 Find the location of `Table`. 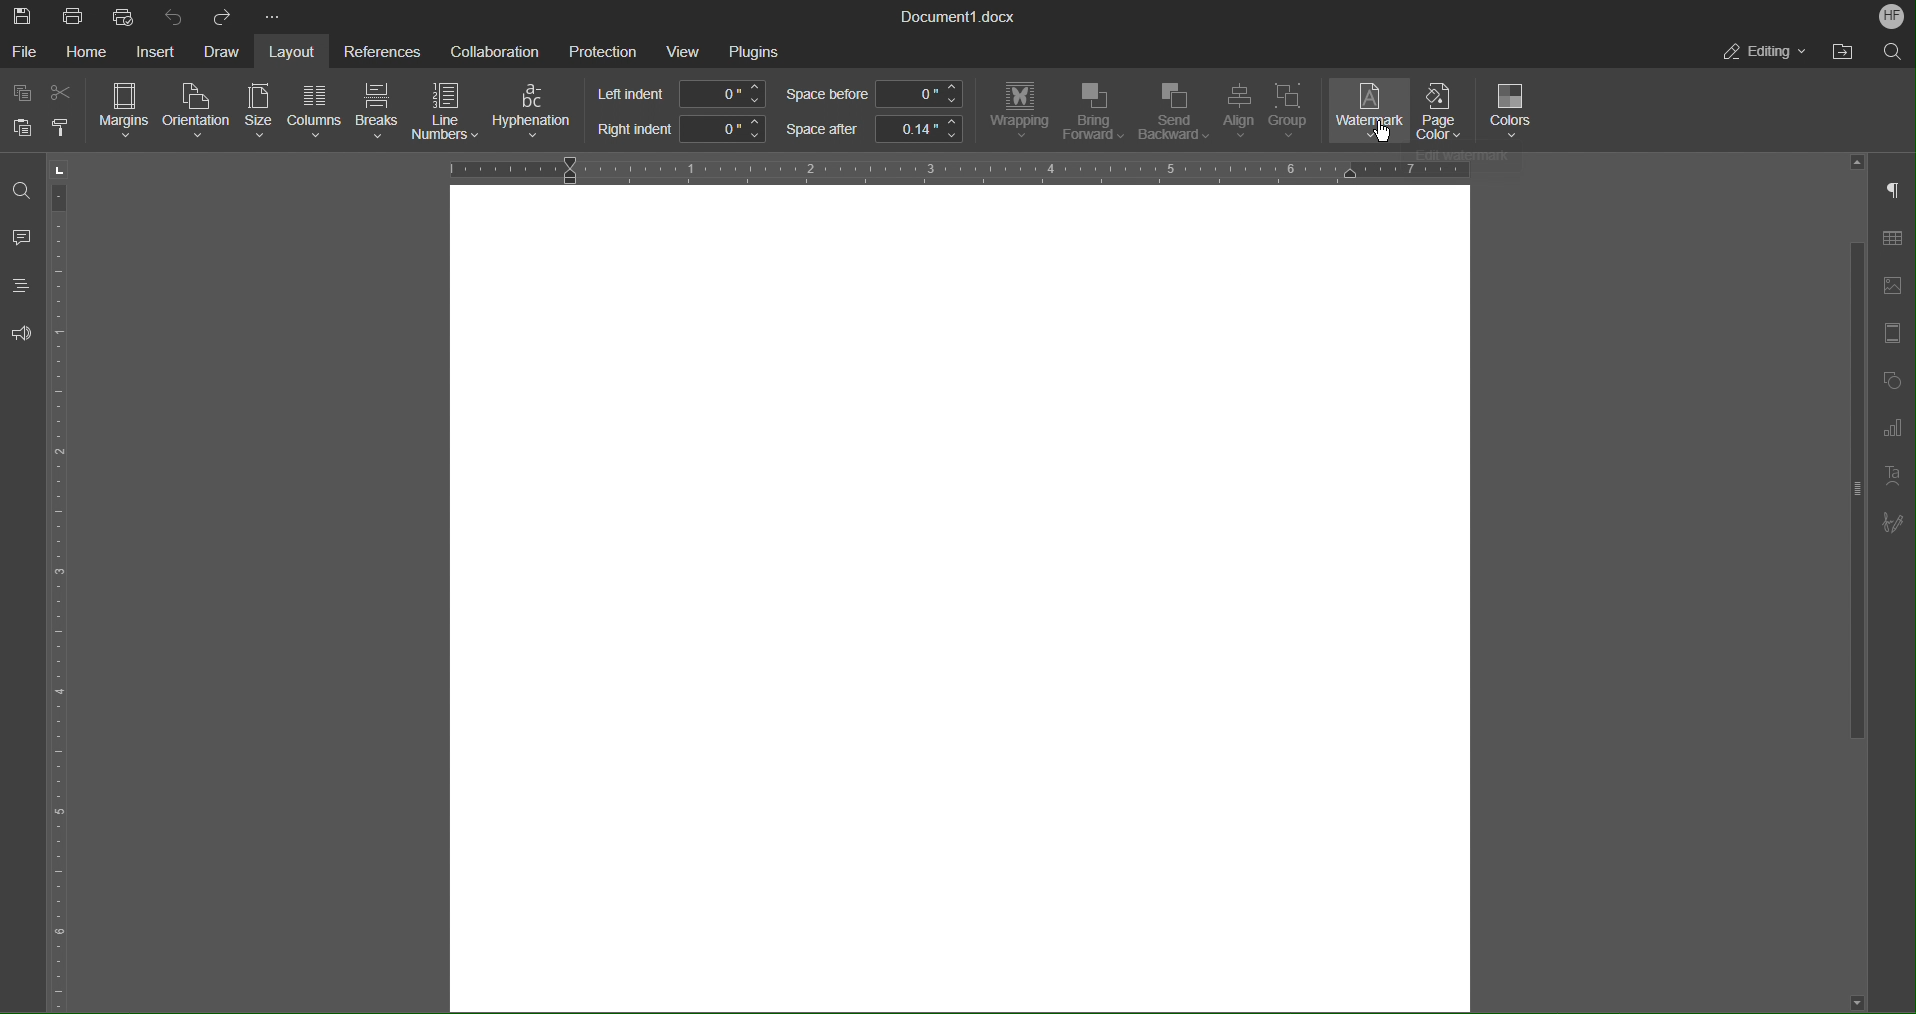

Table is located at coordinates (1892, 242).